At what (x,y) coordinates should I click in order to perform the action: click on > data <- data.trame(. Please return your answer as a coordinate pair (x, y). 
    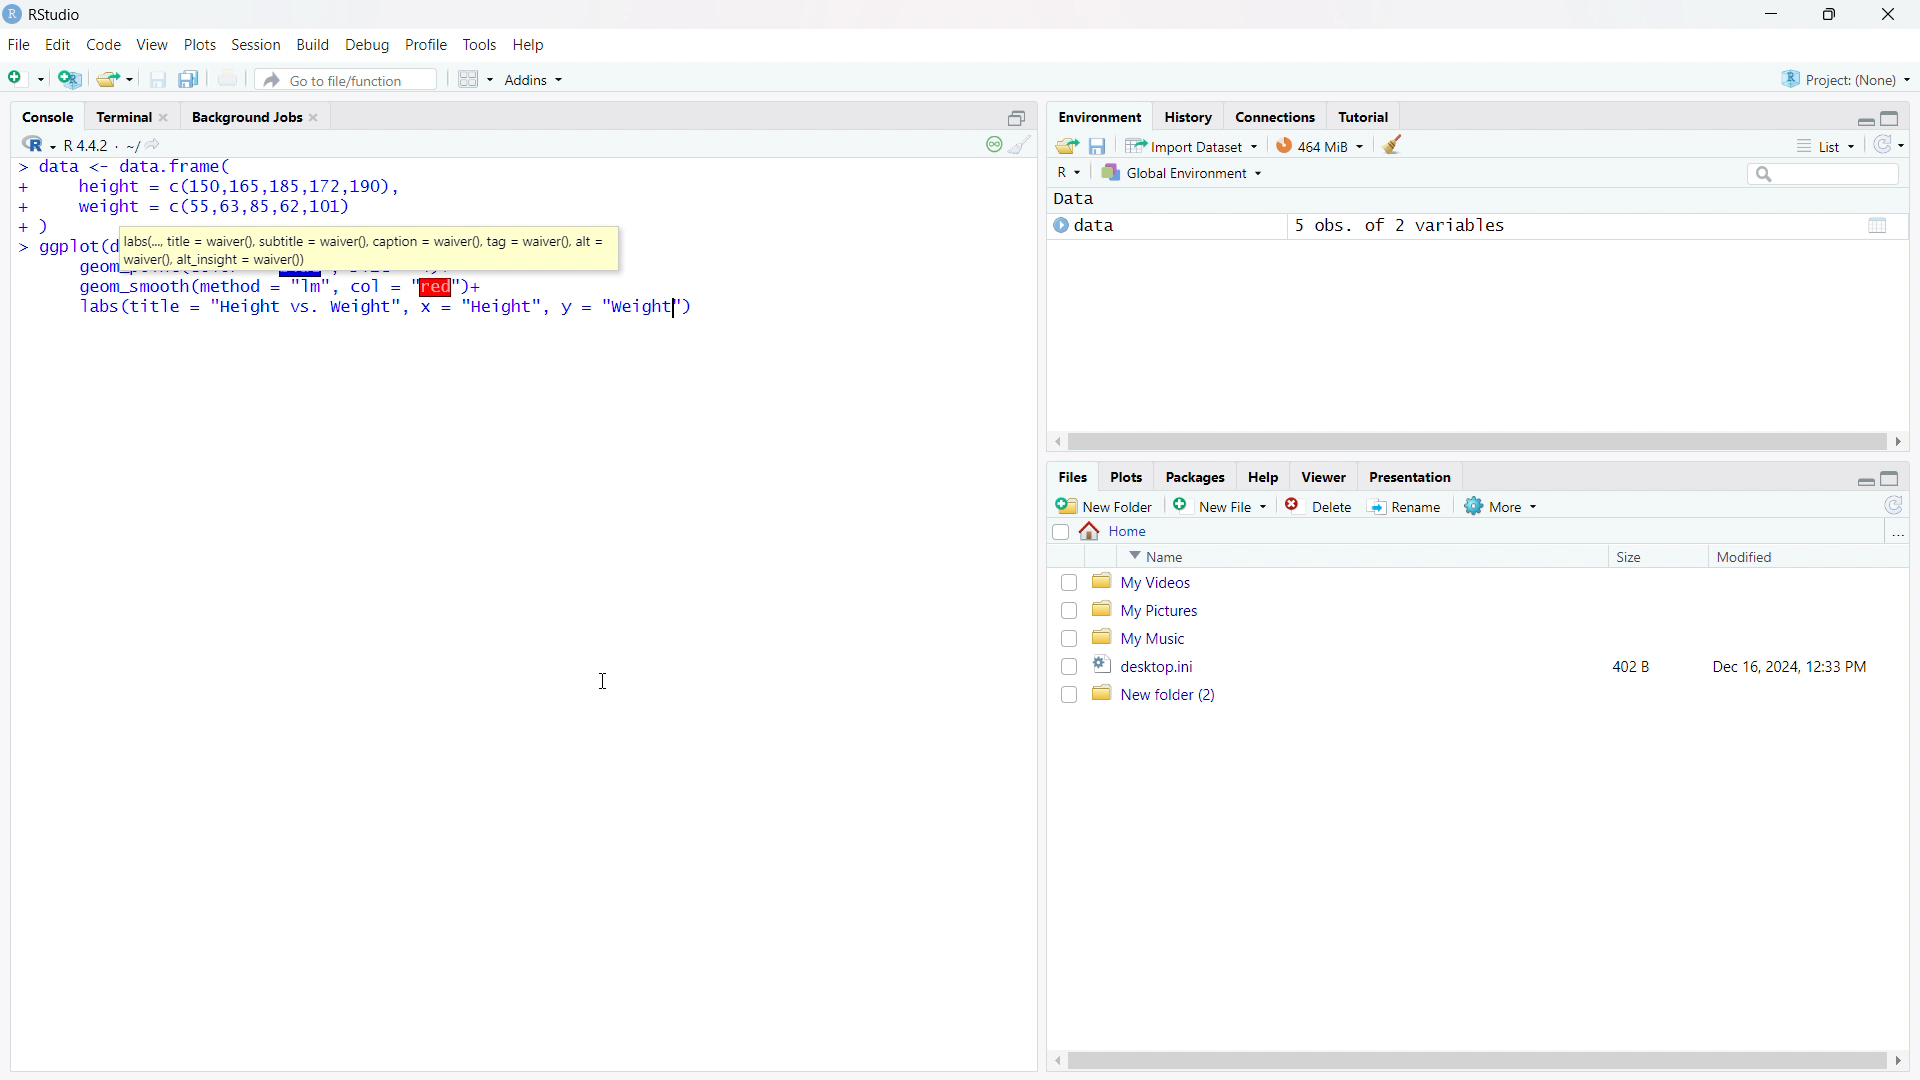
    Looking at the image, I should click on (123, 168).